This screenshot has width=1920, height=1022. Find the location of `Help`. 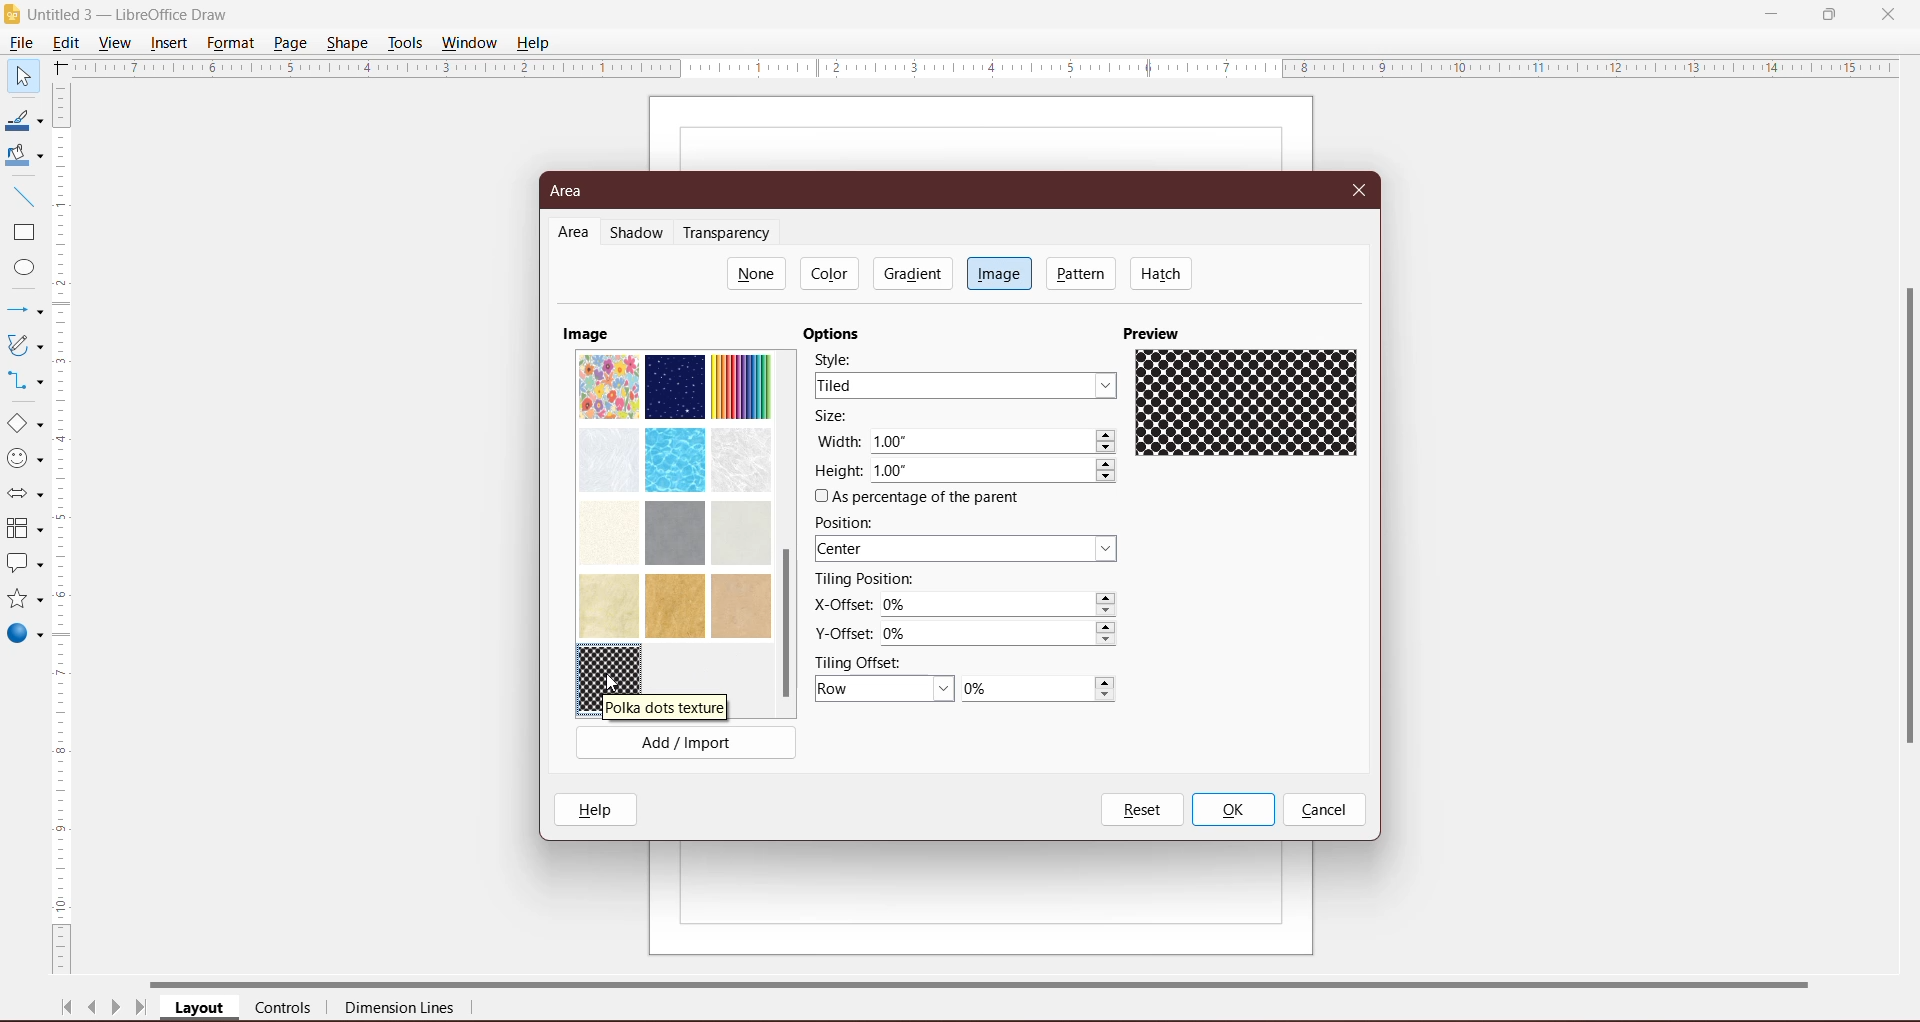

Help is located at coordinates (600, 809).